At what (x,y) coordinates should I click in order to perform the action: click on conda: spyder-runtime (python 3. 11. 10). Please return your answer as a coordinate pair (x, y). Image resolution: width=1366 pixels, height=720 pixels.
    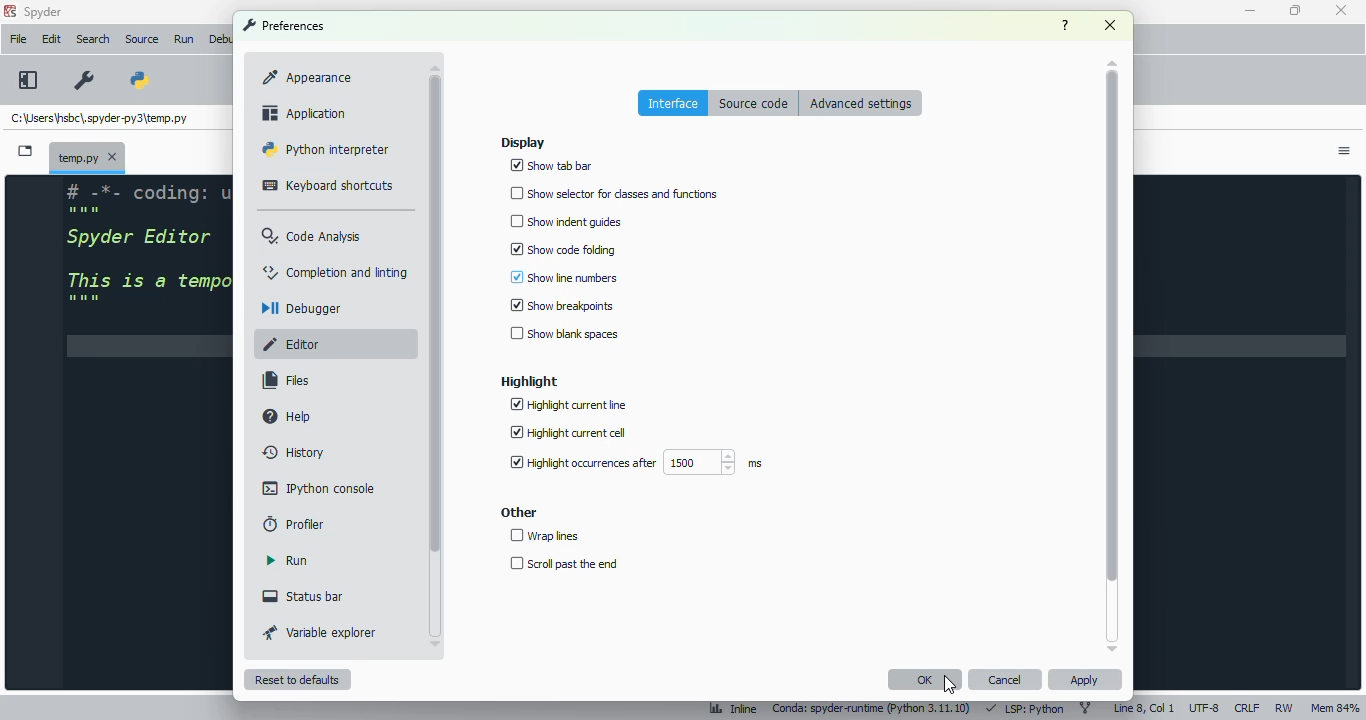
    Looking at the image, I should click on (873, 707).